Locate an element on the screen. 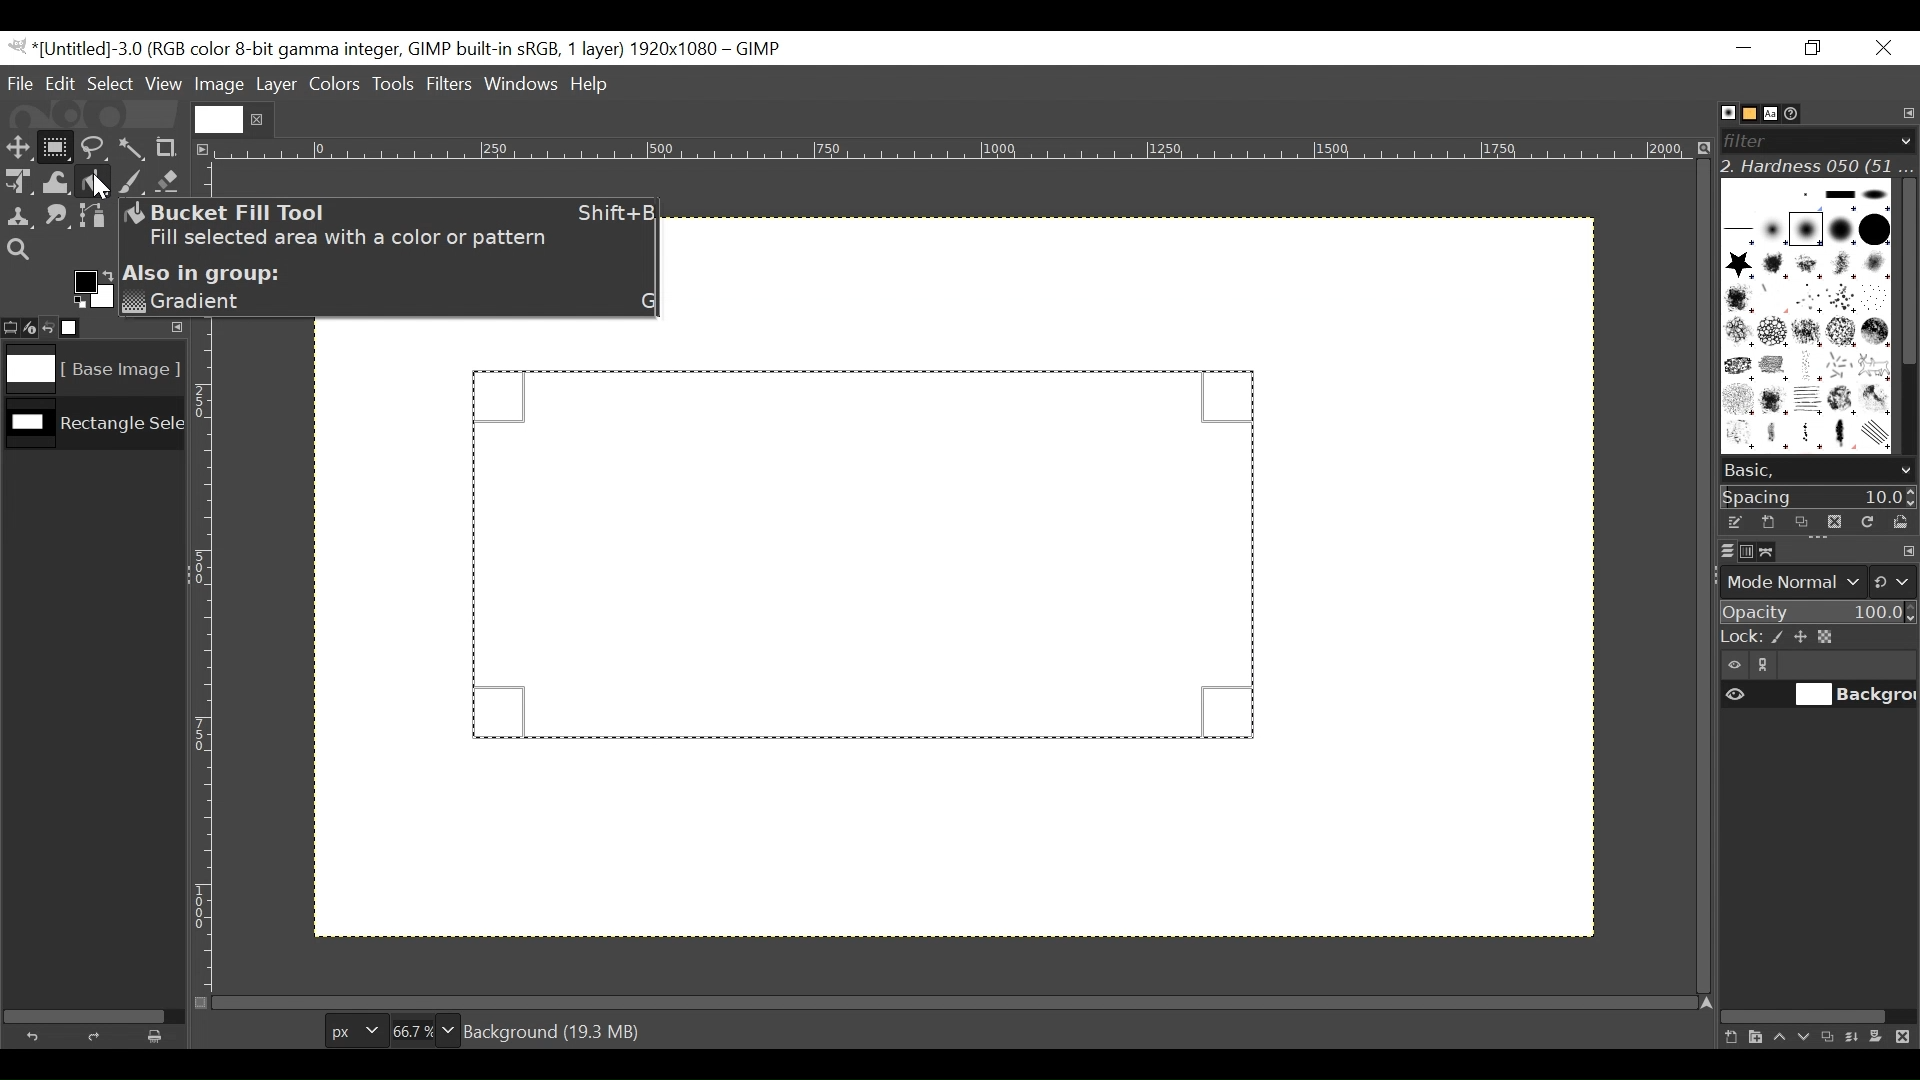  Gimp File Name is located at coordinates (398, 49).